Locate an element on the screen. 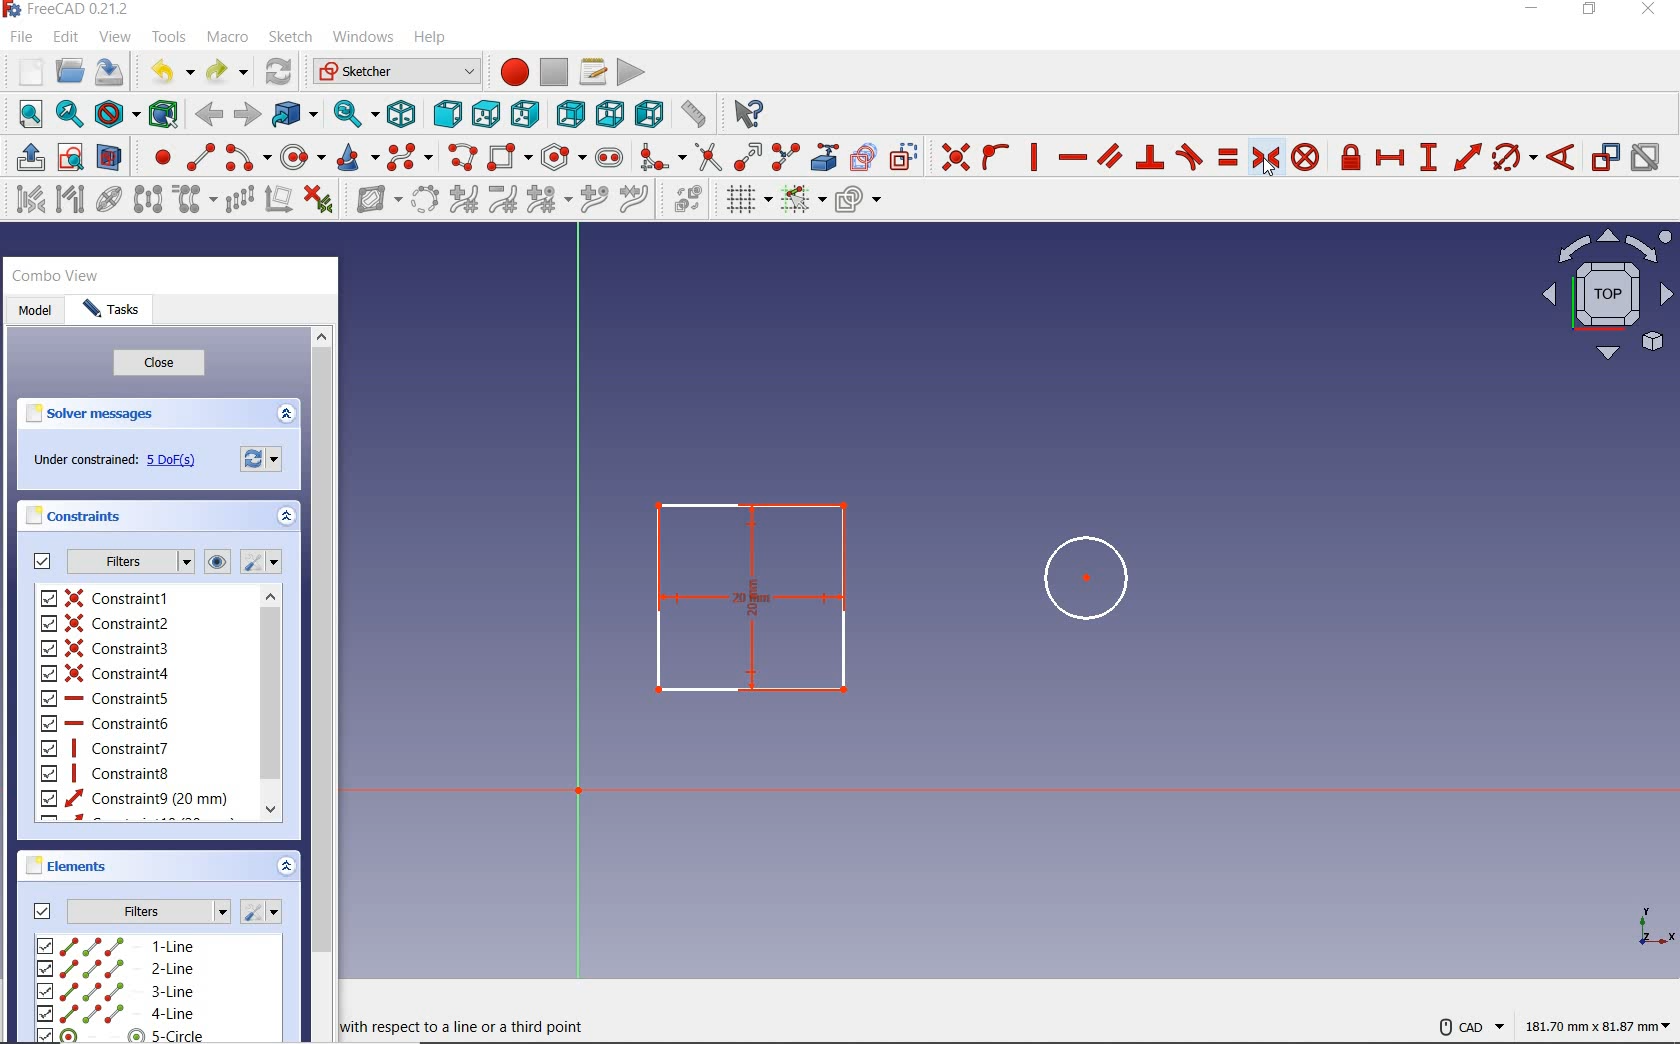  help is located at coordinates (431, 38).